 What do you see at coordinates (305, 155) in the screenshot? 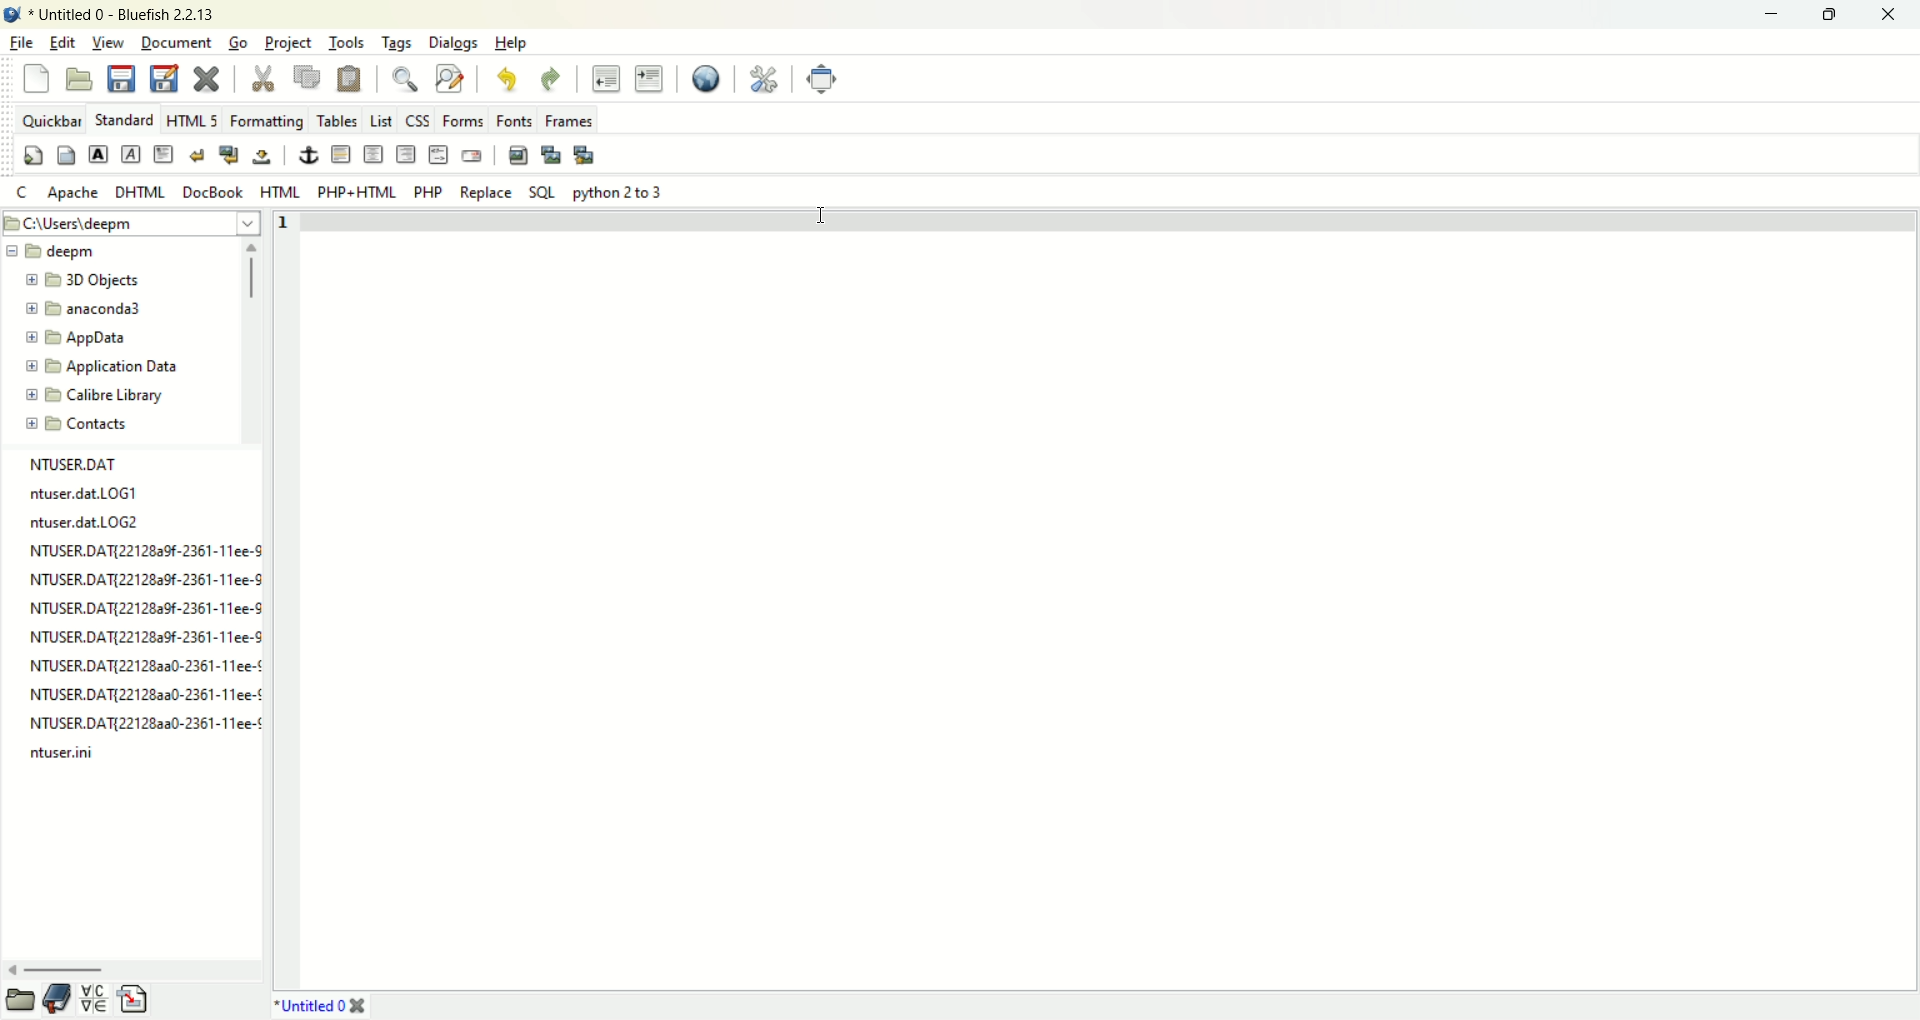
I see `anchor` at bounding box center [305, 155].